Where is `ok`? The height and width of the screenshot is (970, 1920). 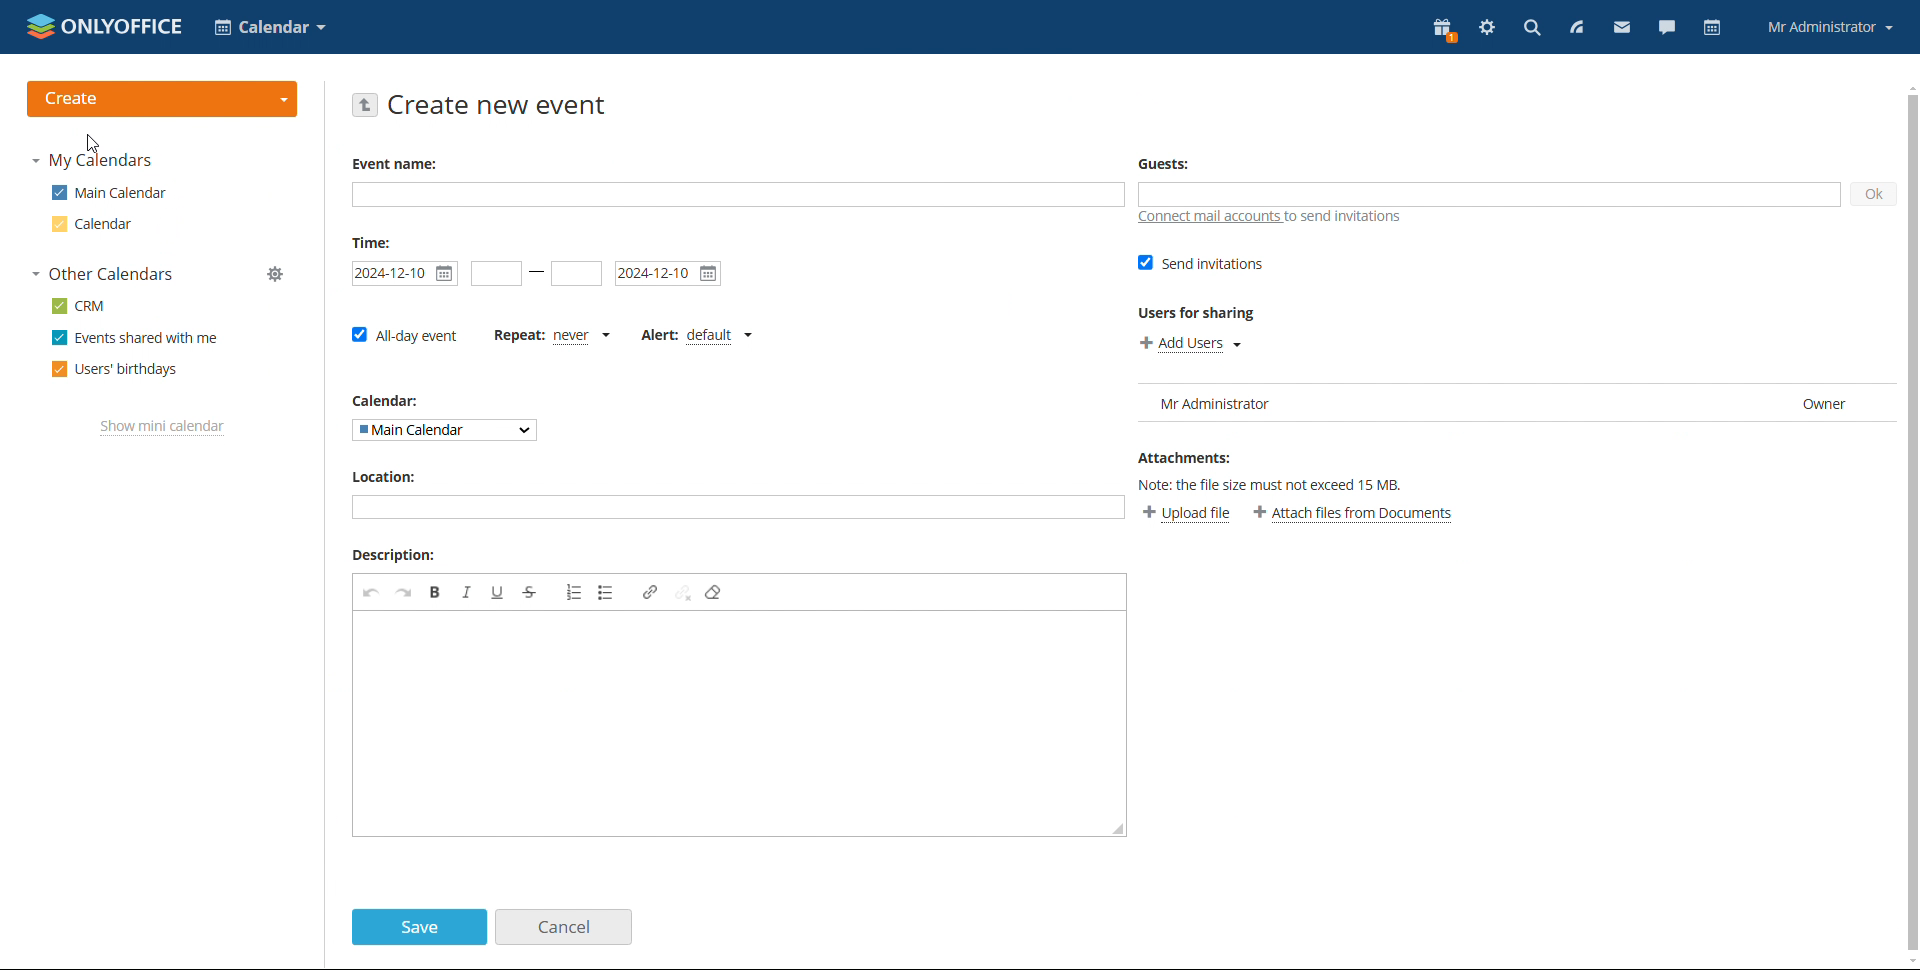 ok is located at coordinates (1873, 194).